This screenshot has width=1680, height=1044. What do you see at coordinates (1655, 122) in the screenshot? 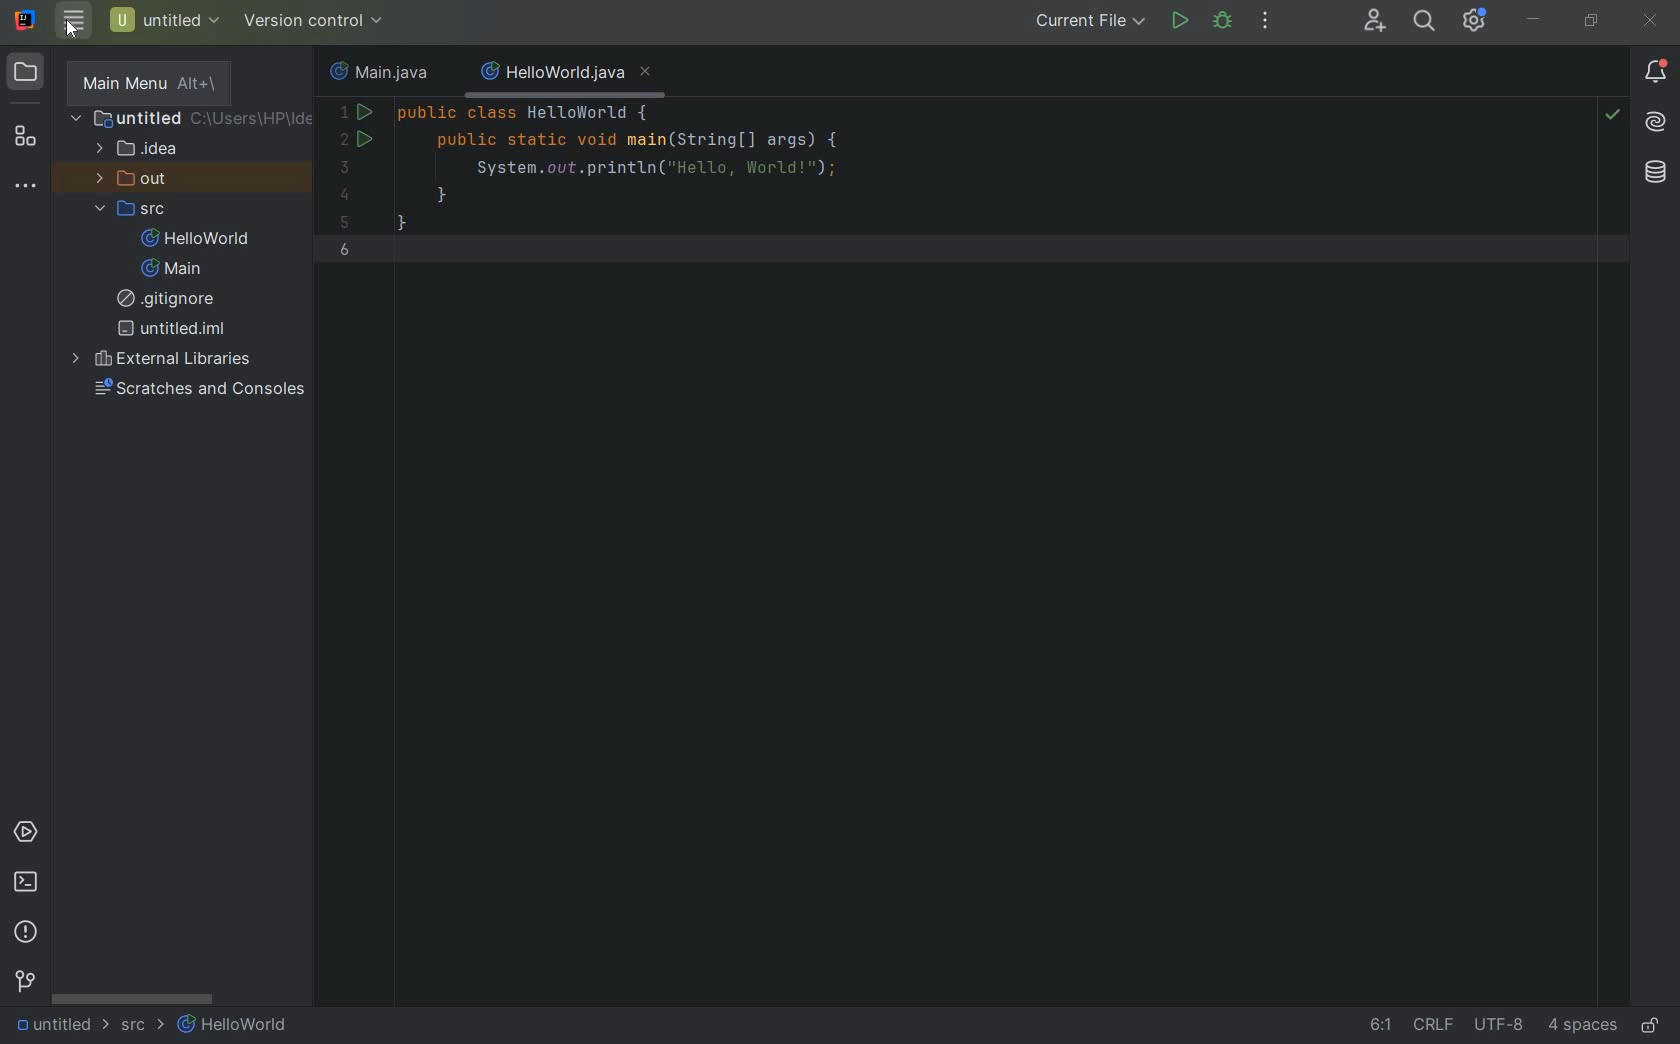
I see `AI Assistant` at bounding box center [1655, 122].